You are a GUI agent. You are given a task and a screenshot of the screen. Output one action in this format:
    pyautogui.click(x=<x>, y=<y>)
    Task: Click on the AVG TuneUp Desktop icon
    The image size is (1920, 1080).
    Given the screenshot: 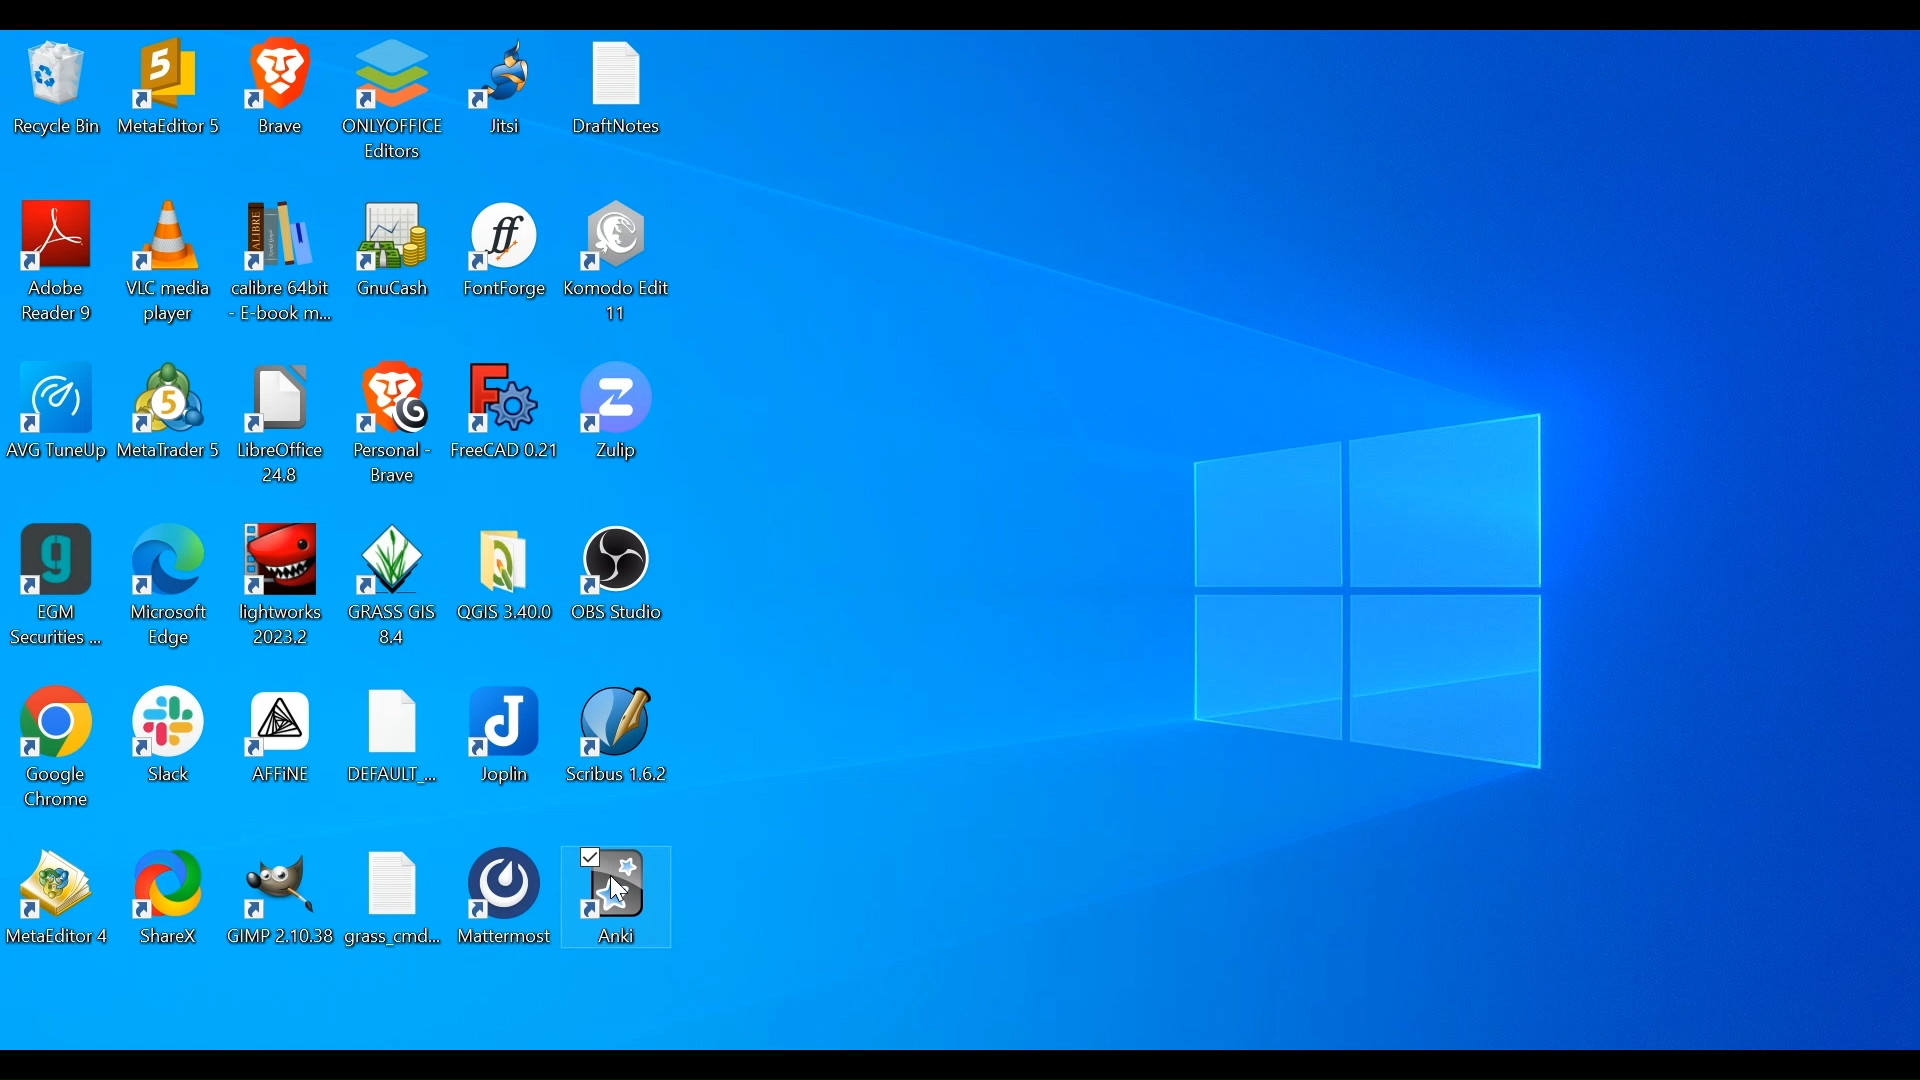 What is the action you would take?
    pyautogui.click(x=57, y=411)
    